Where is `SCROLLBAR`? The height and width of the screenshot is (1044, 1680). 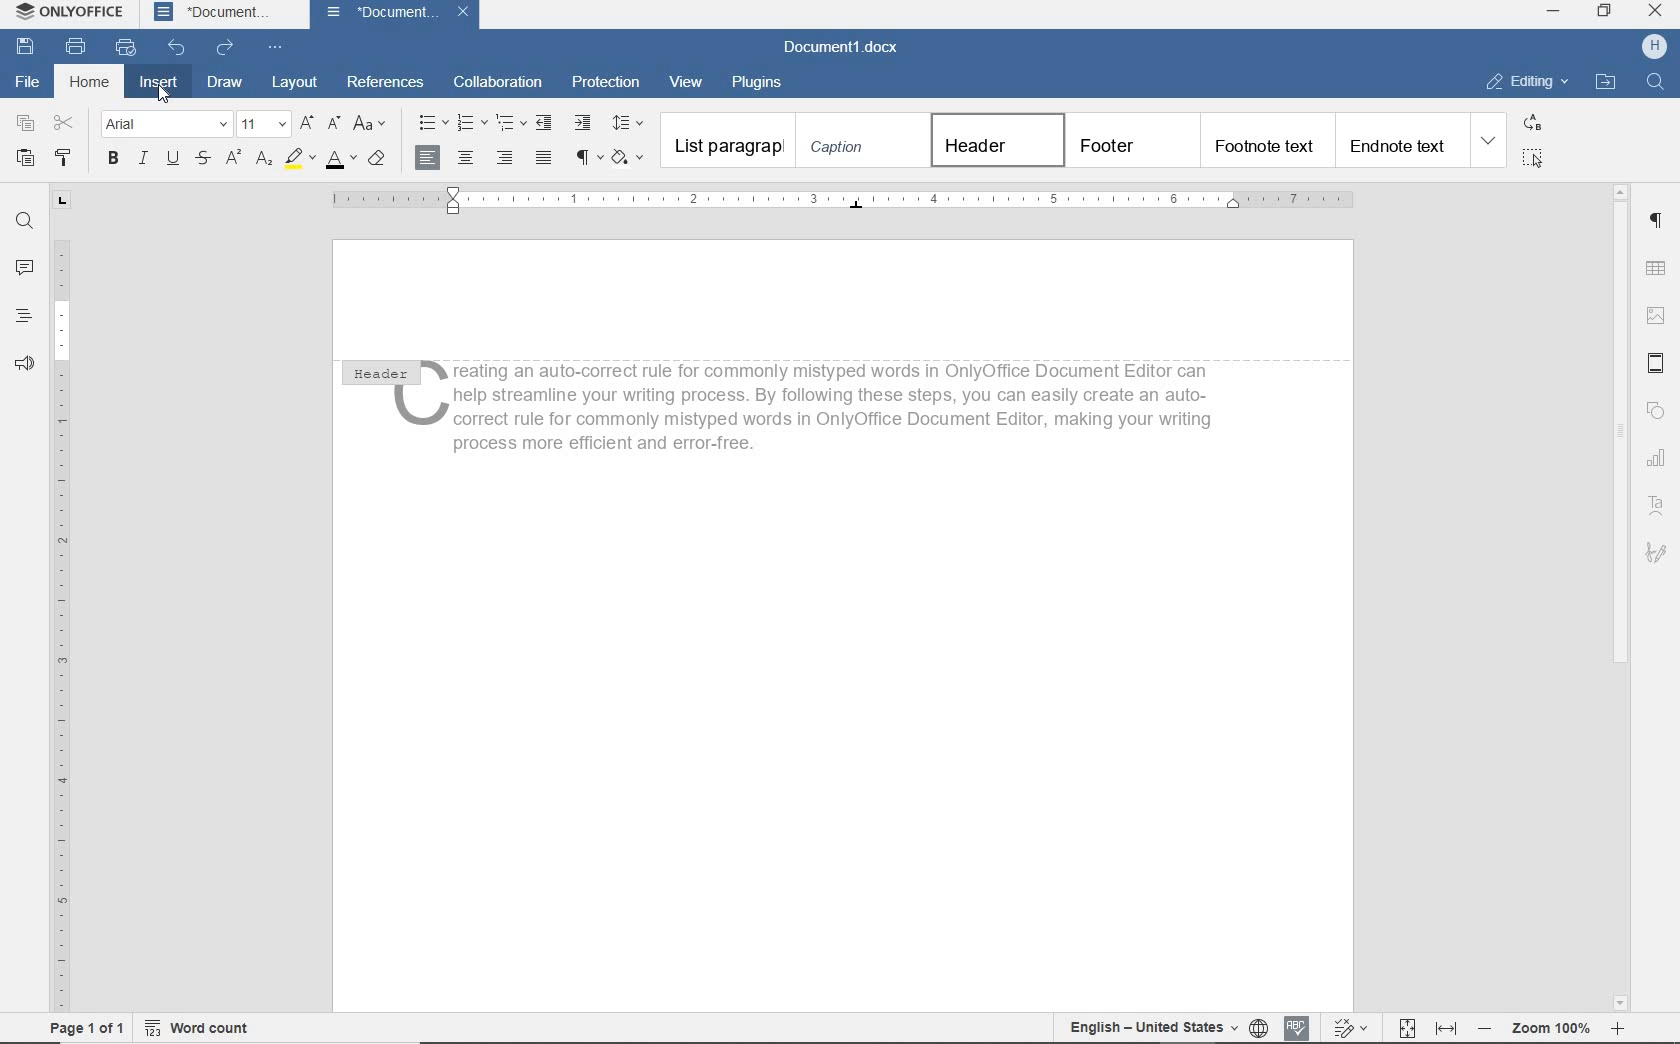 SCROLLBAR is located at coordinates (1621, 596).